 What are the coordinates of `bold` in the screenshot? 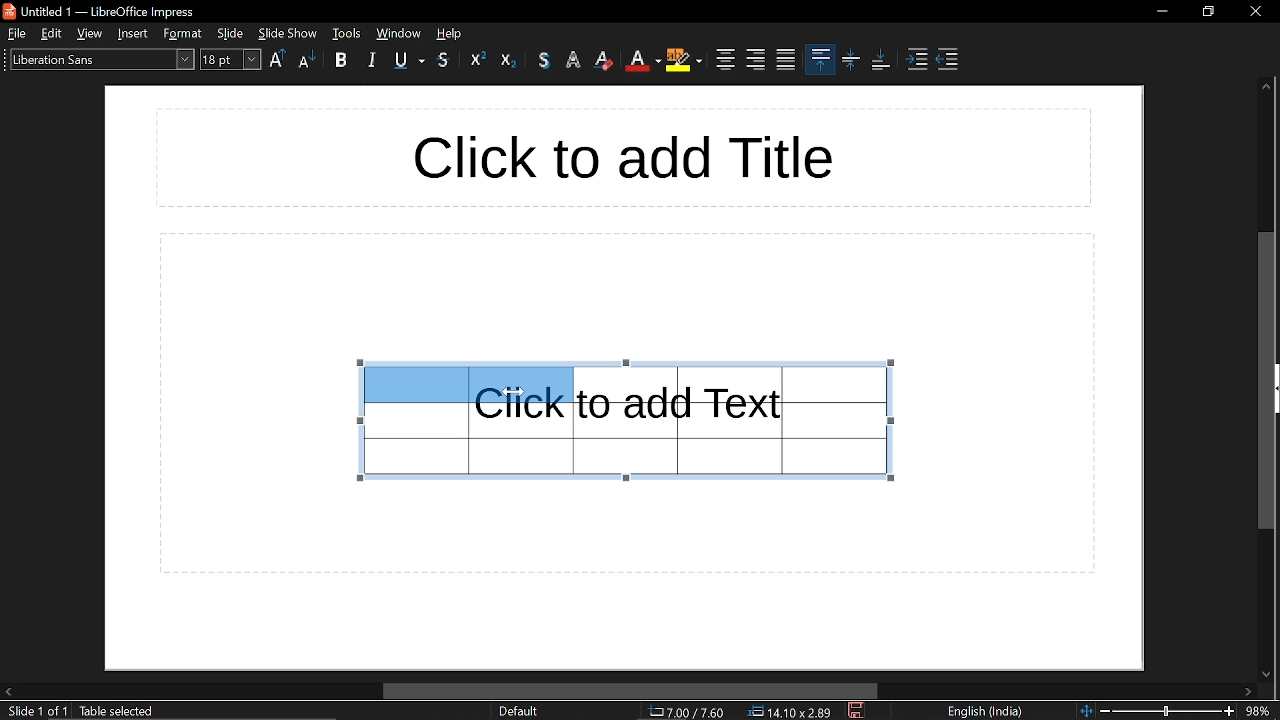 It's located at (345, 62).